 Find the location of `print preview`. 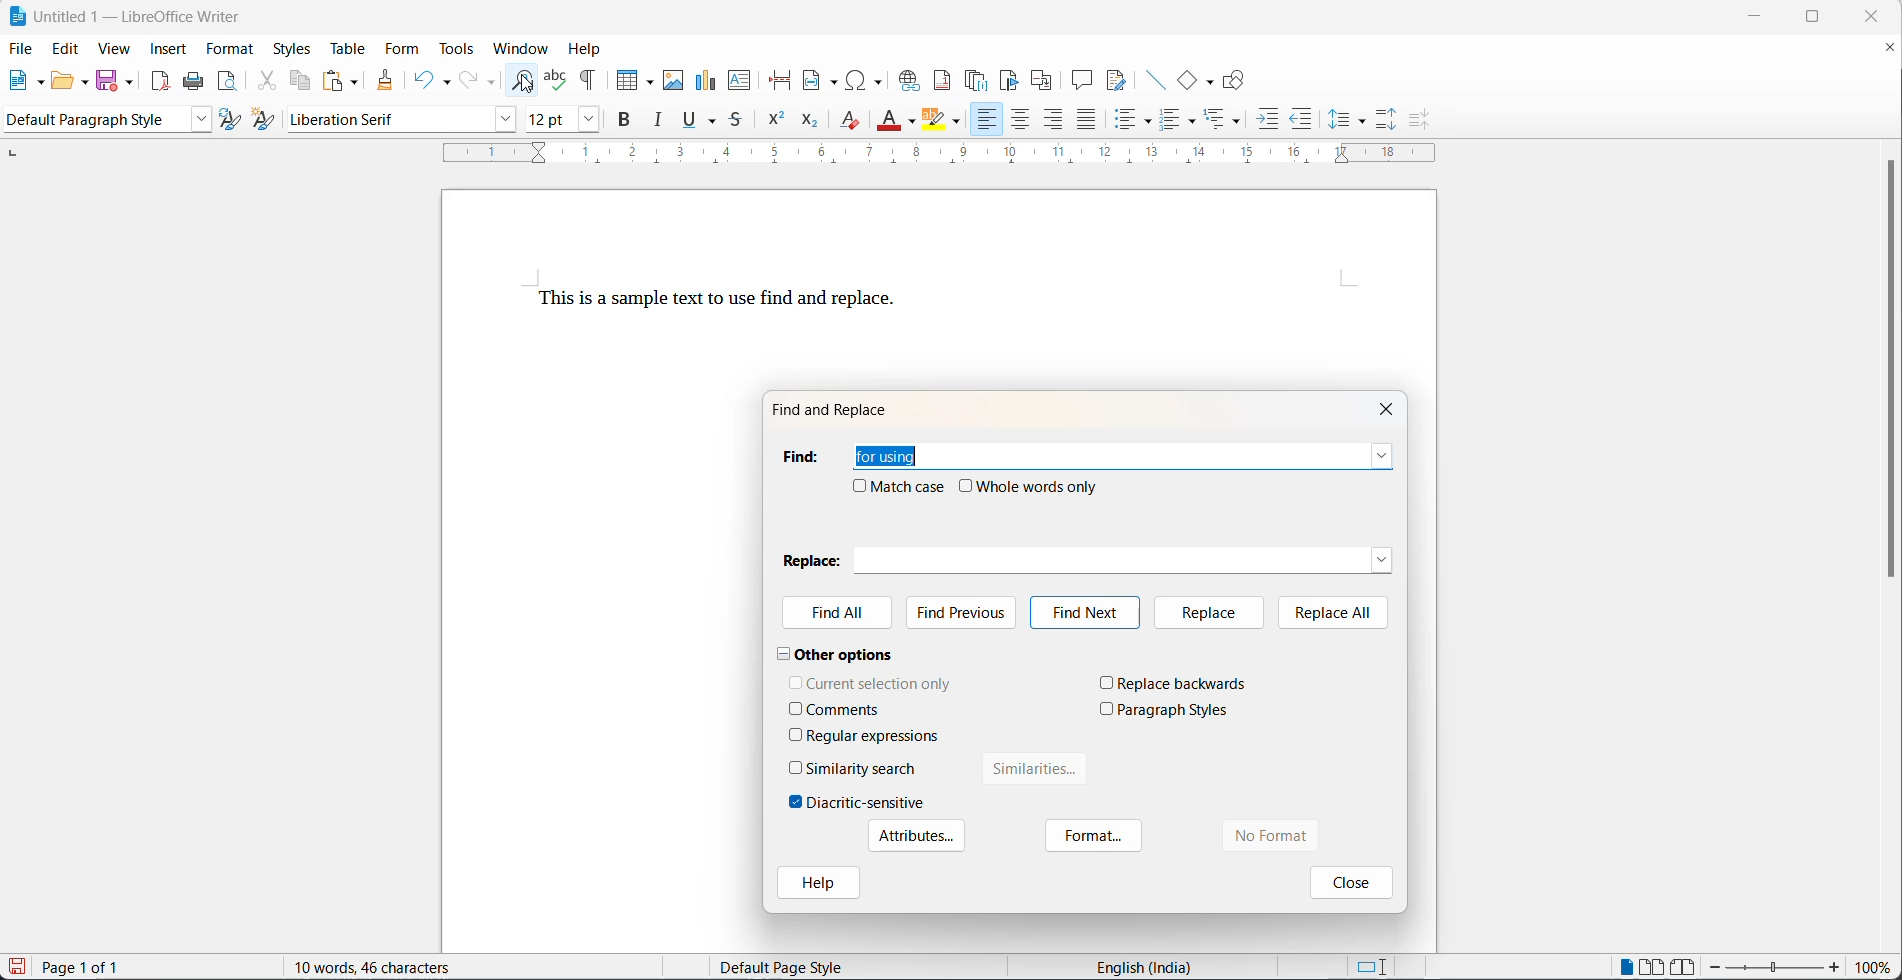

print preview is located at coordinates (229, 83).